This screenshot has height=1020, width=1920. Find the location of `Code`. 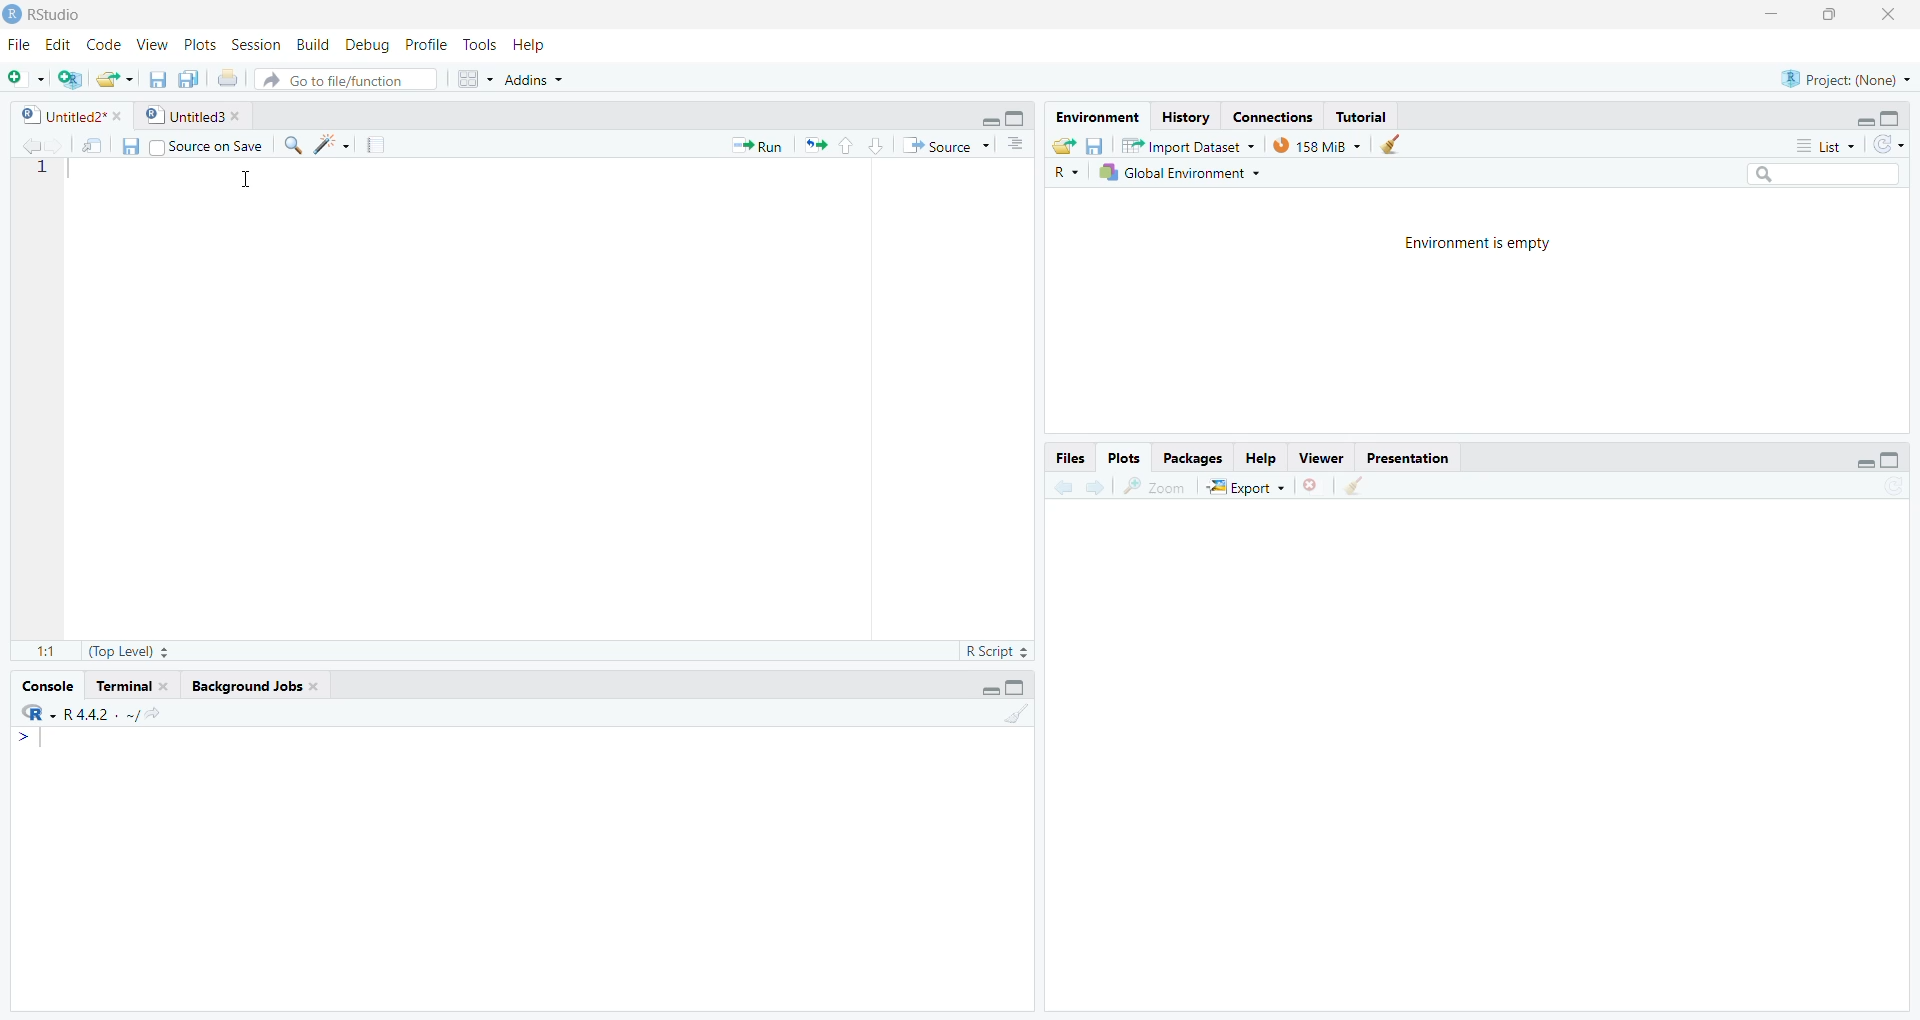

Code is located at coordinates (103, 44).